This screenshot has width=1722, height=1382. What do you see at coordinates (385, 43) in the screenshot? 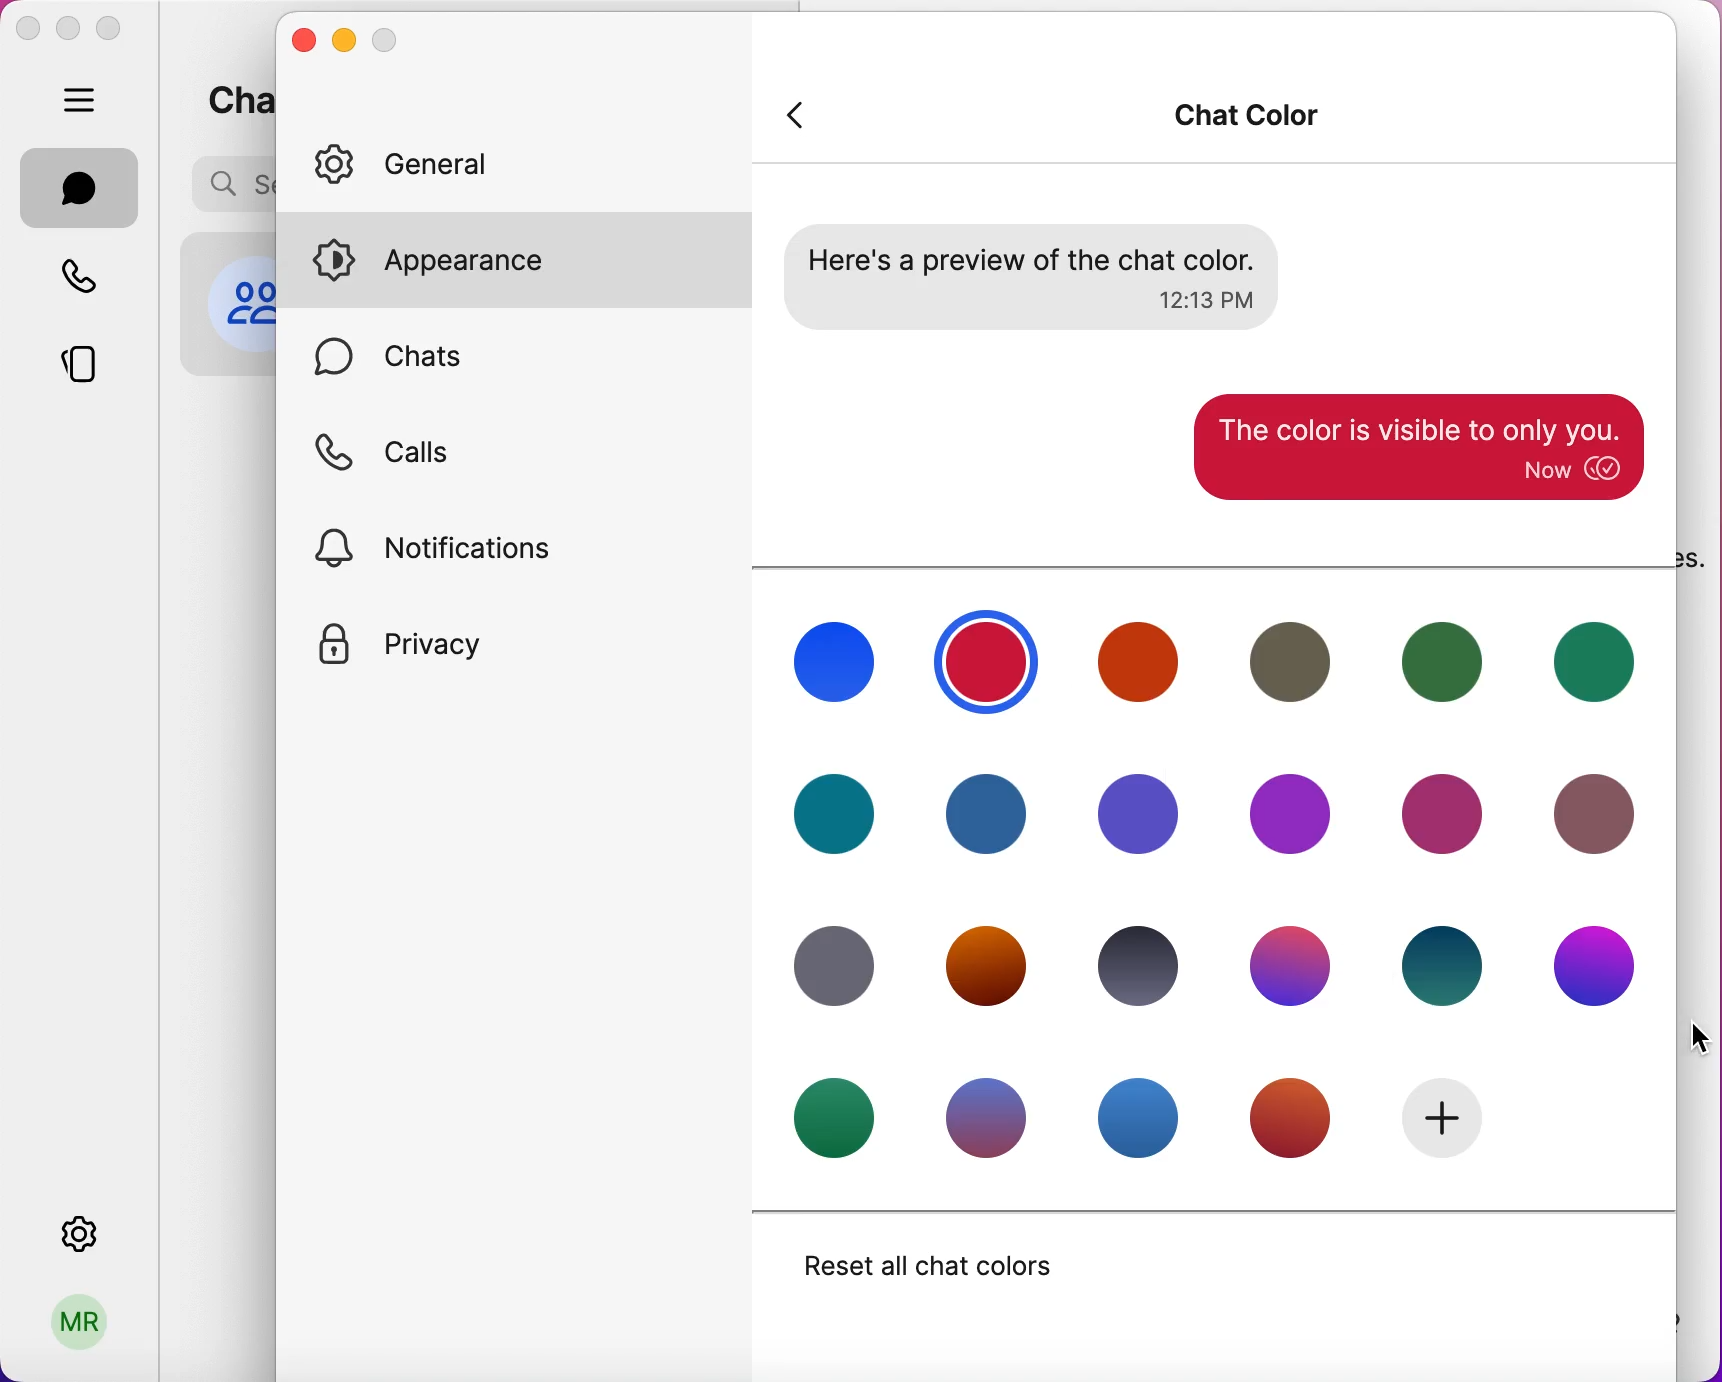
I see `maximize` at bounding box center [385, 43].